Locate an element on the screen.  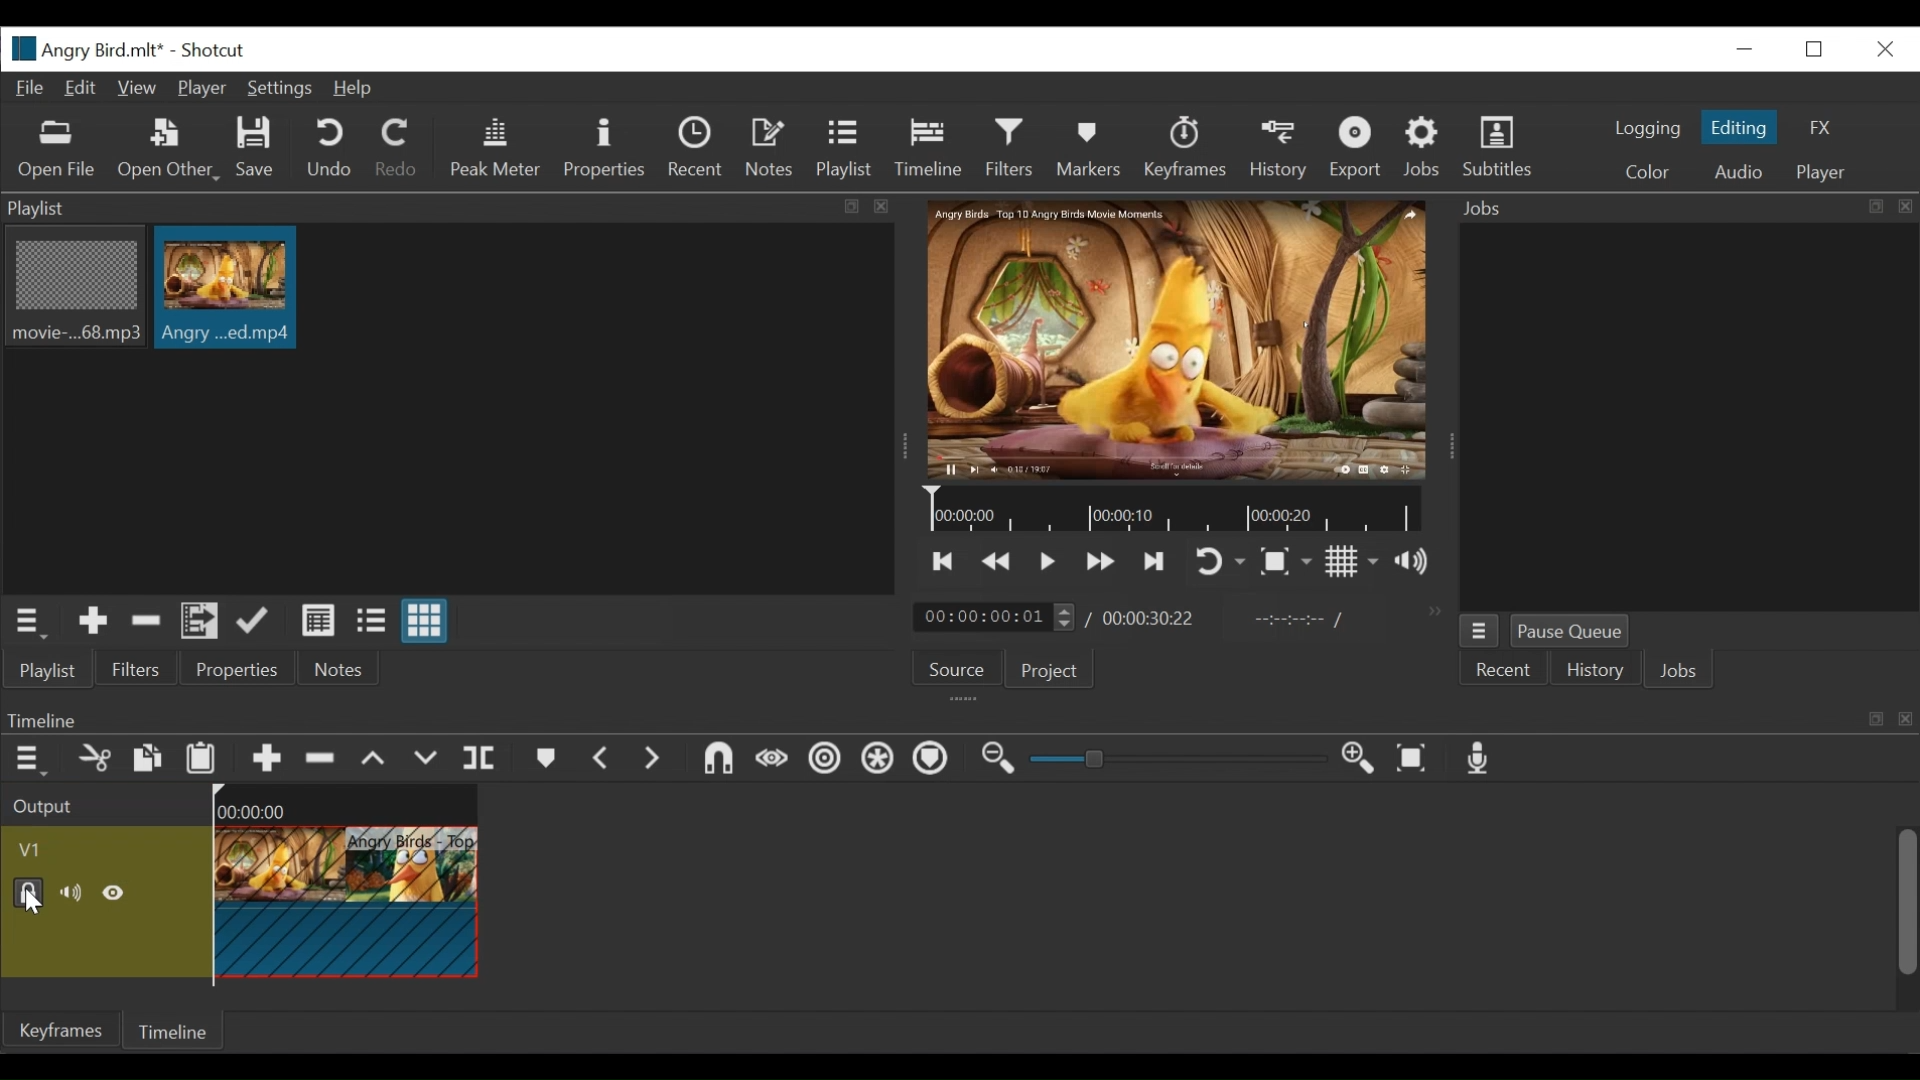
Filters is located at coordinates (139, 668).